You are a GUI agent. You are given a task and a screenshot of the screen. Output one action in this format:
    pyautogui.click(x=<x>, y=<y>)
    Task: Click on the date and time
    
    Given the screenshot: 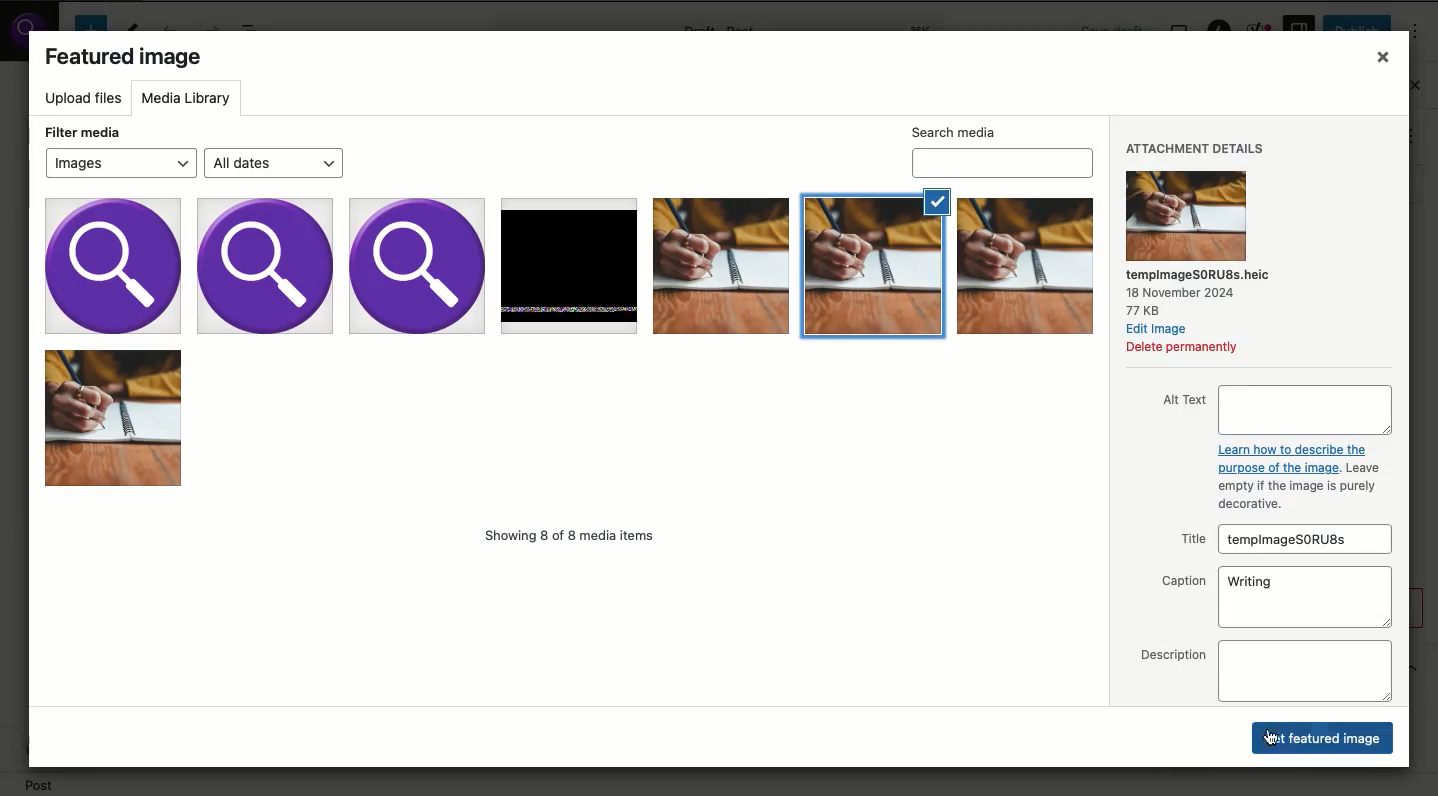 What is the action you would take?
    pyautogui.click(x=1183, y=292)
    